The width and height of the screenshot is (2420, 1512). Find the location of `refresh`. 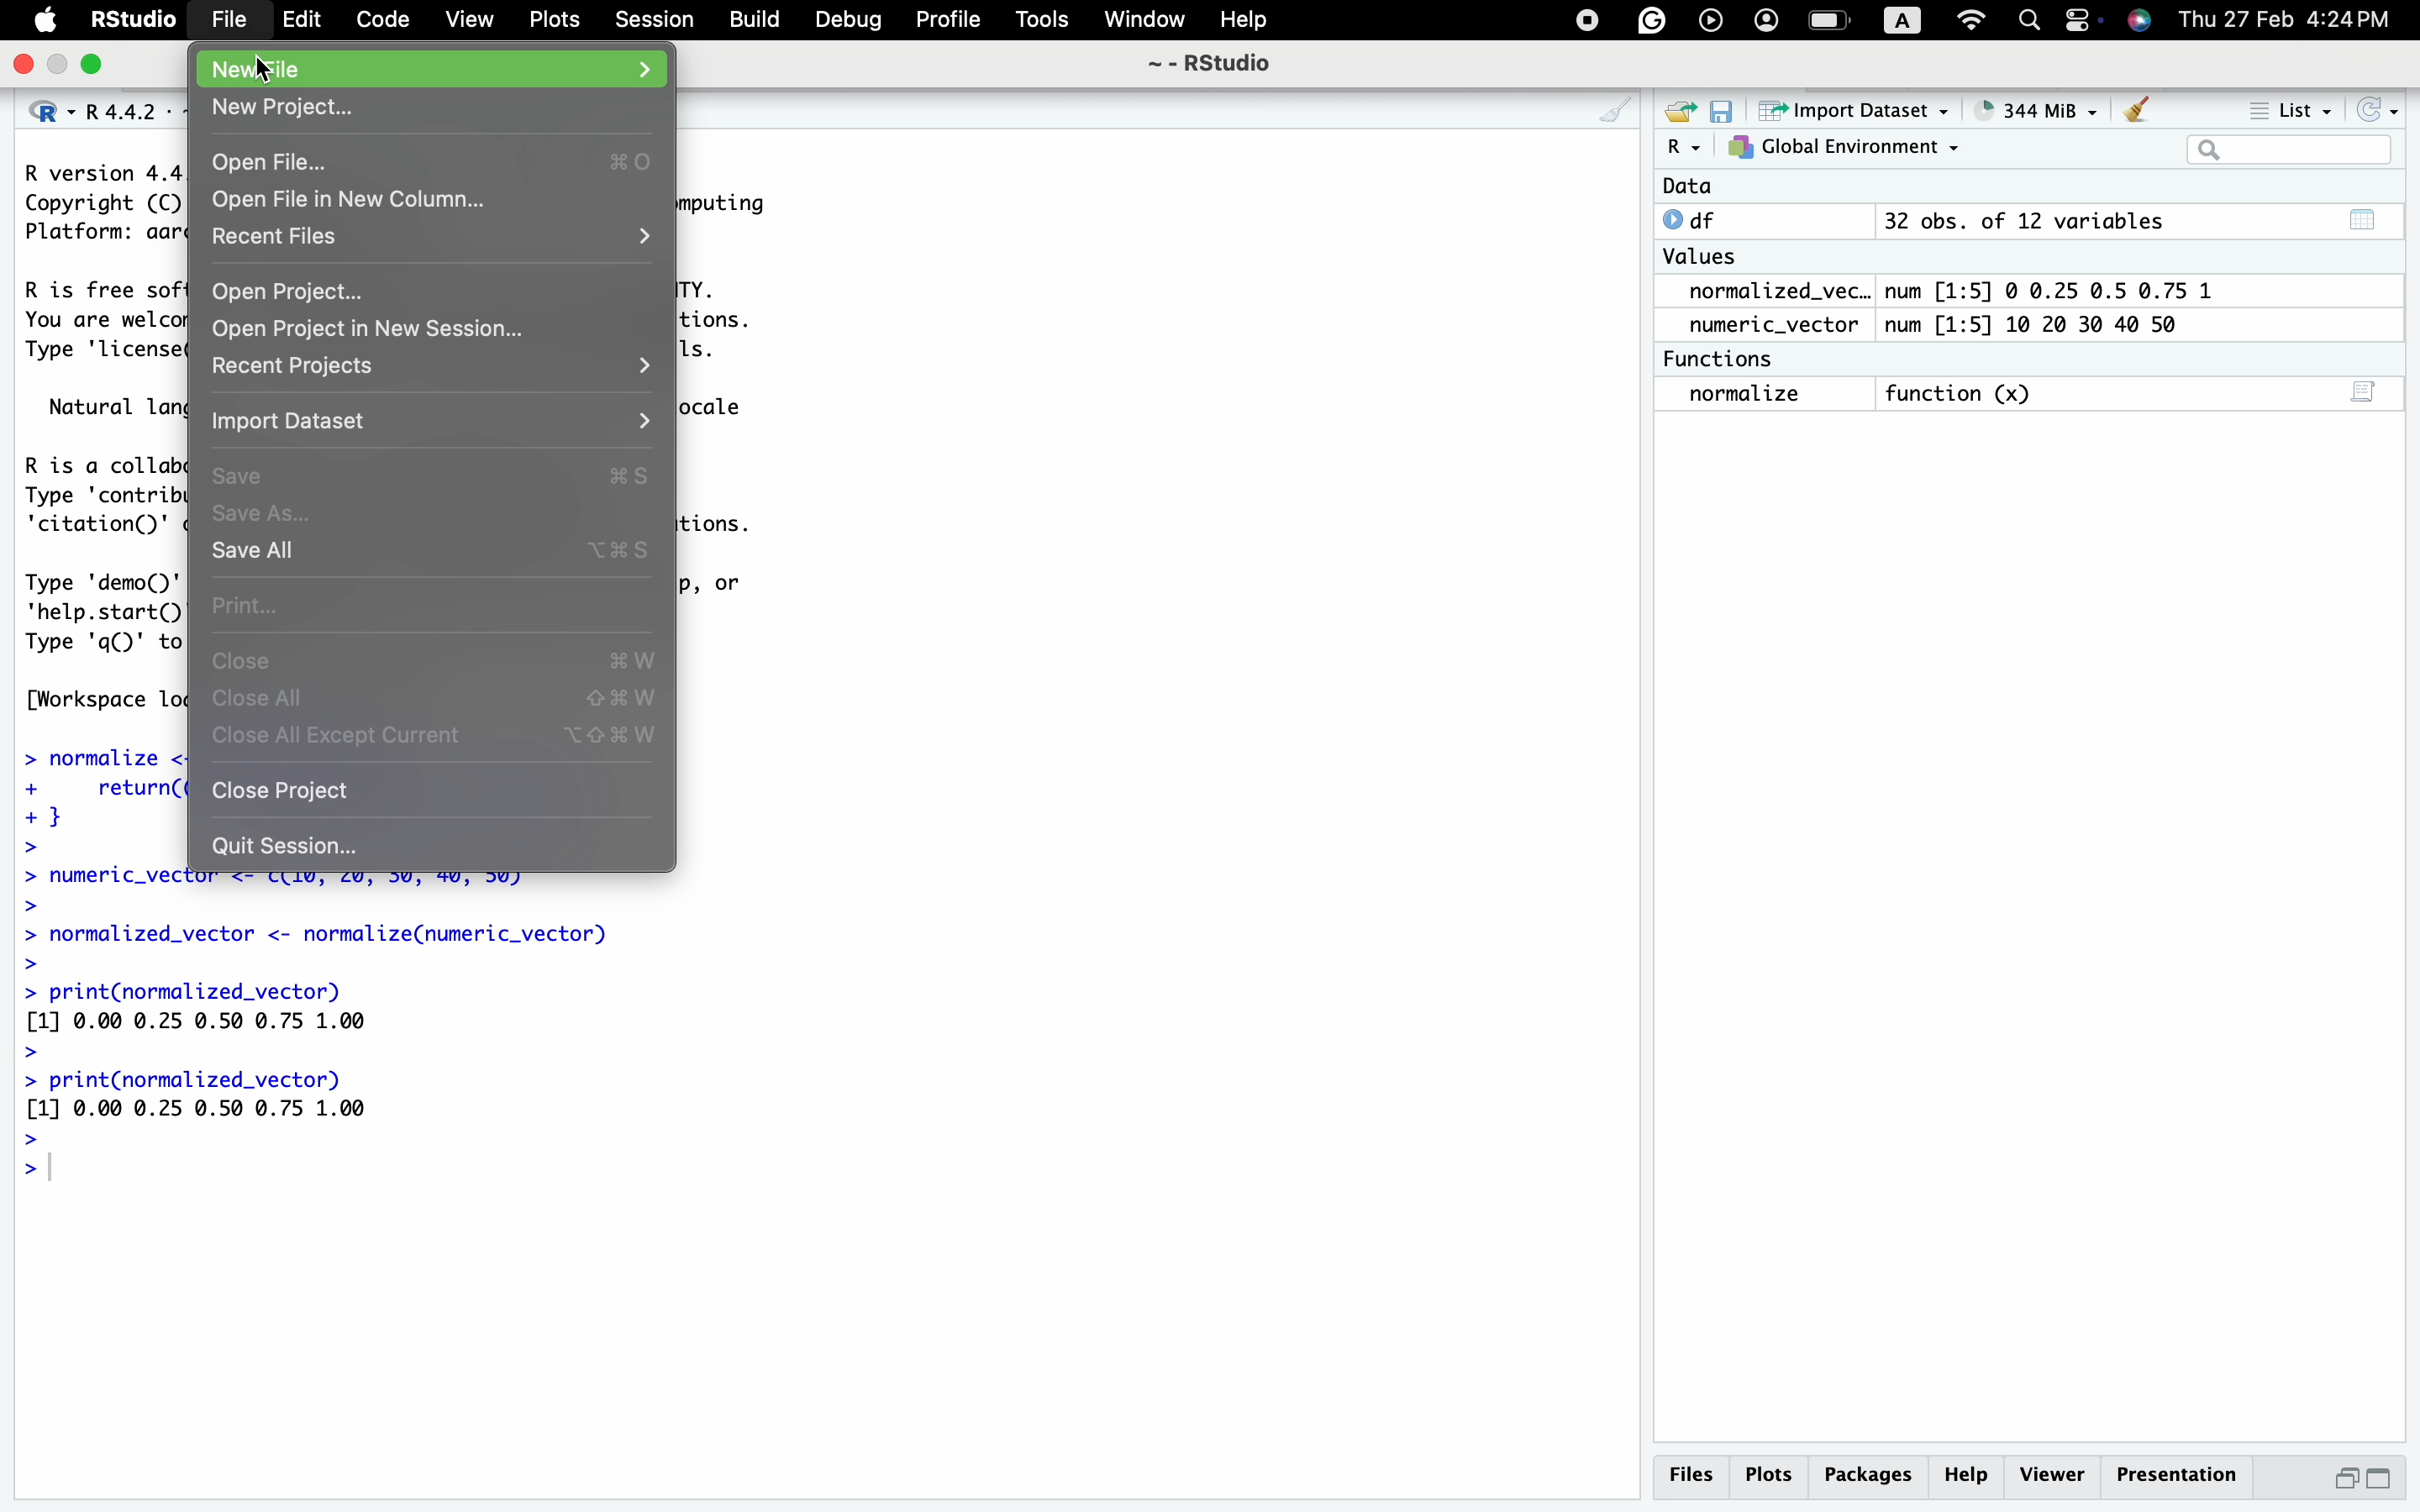

refresh is located at coordinates (2372, 109).